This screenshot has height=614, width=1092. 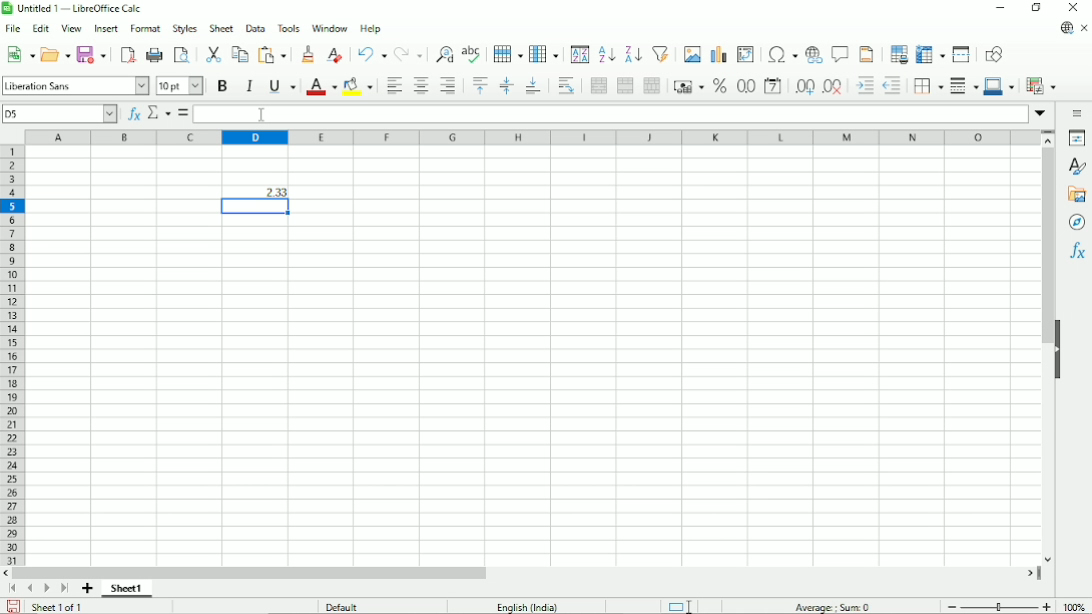 What do you see at coordinates (1076, 115) in the screenshot?
I see `Sidebar settings` at bounding box center [1076, 115].